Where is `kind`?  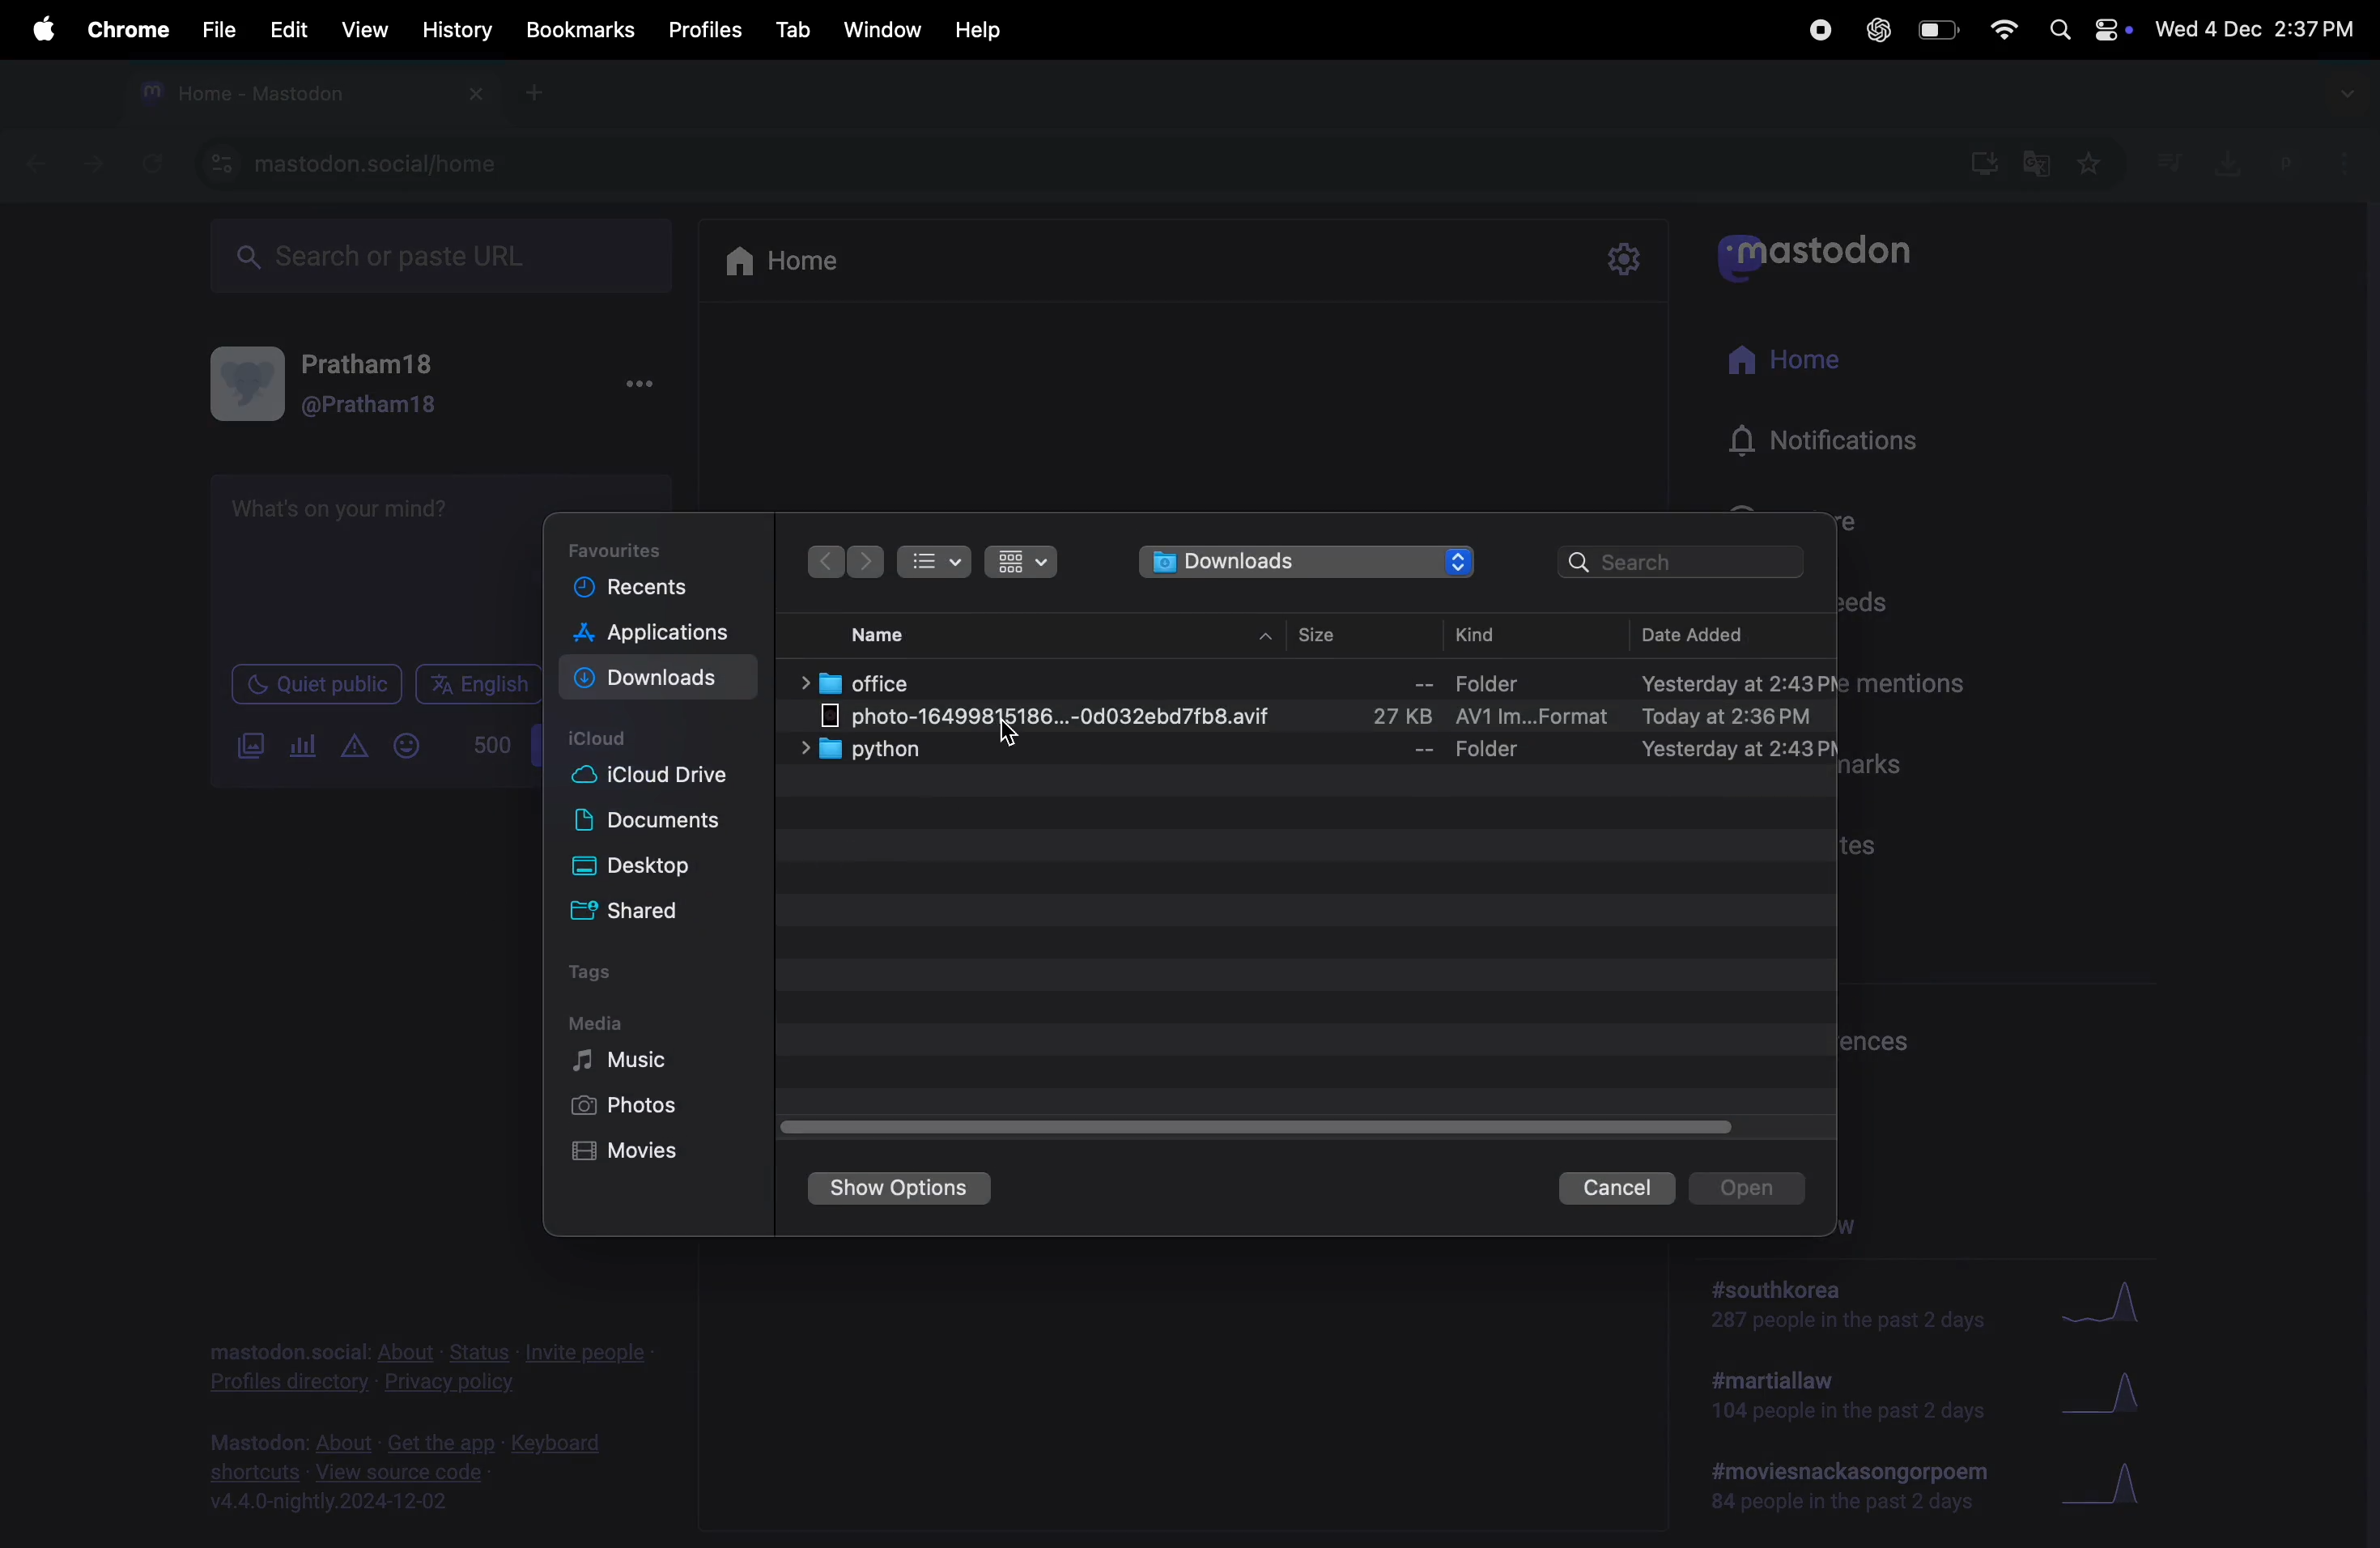 kind is located at coordinates (1495, 632).